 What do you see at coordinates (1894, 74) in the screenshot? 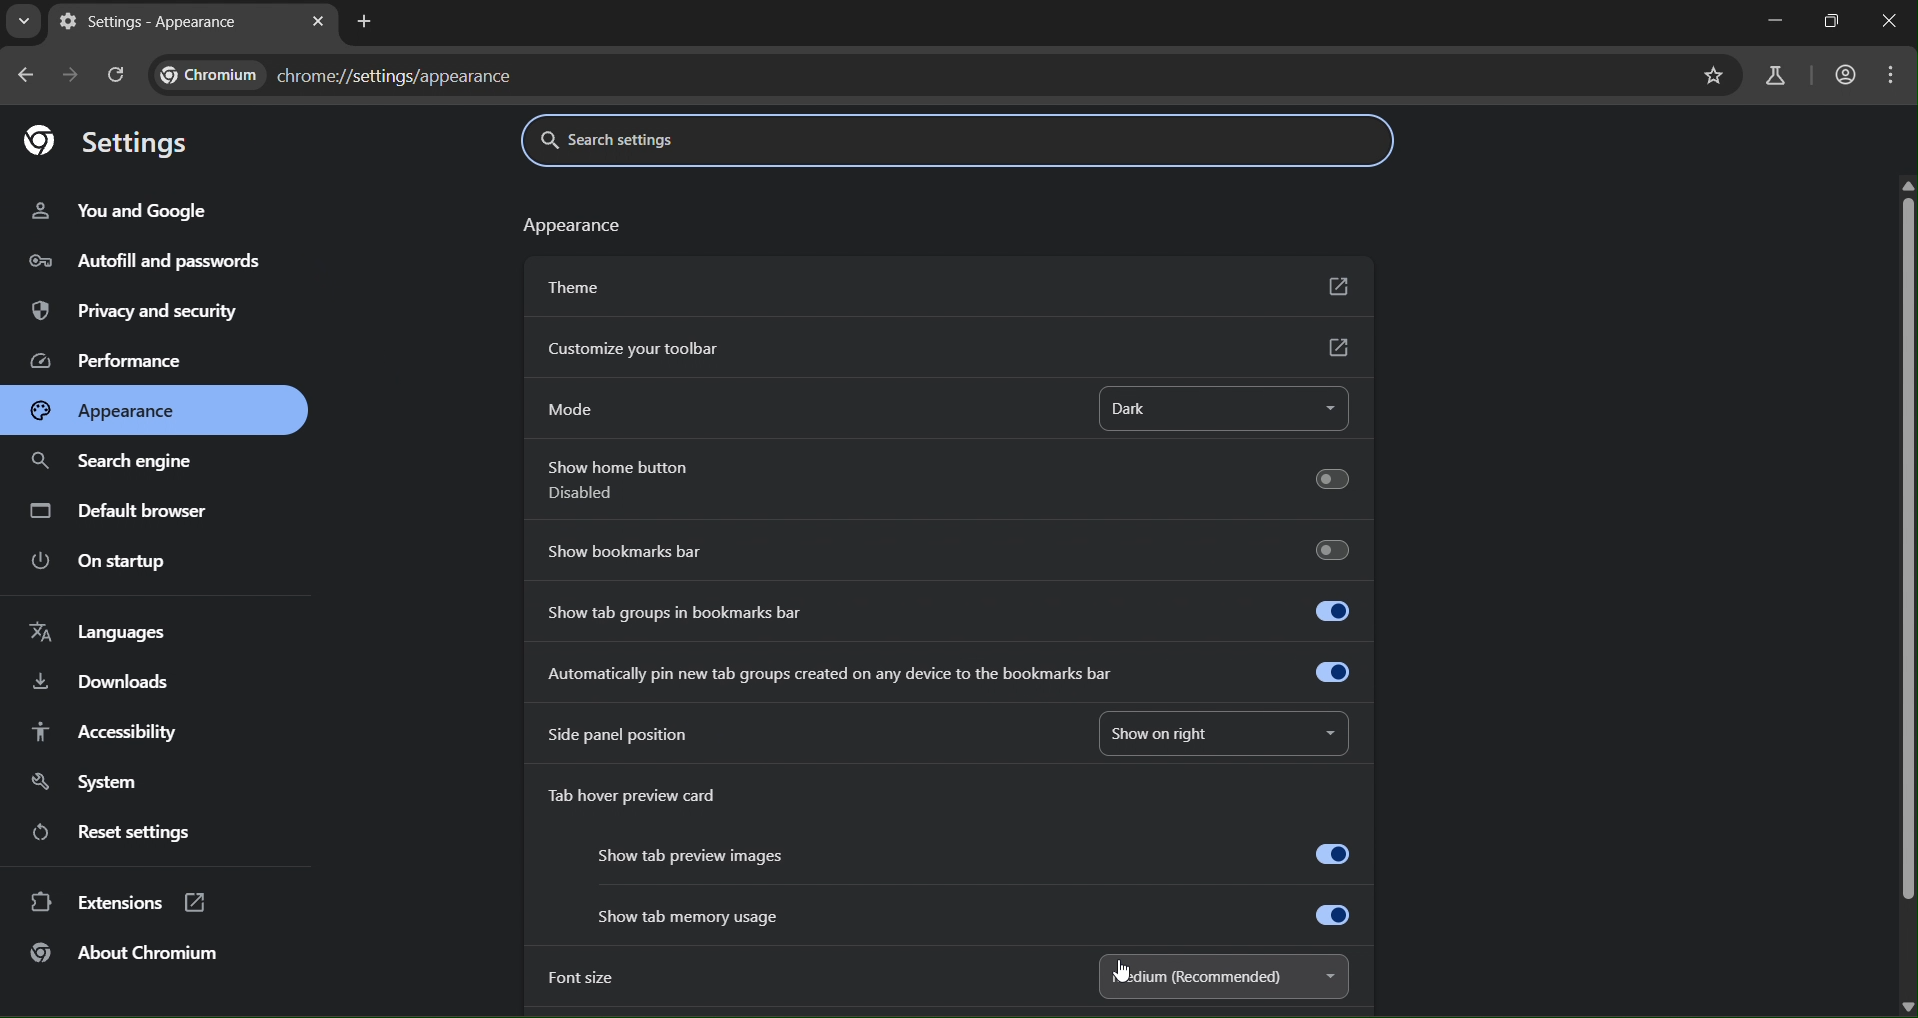
I see `menu` at bounding box center [1894, 74].